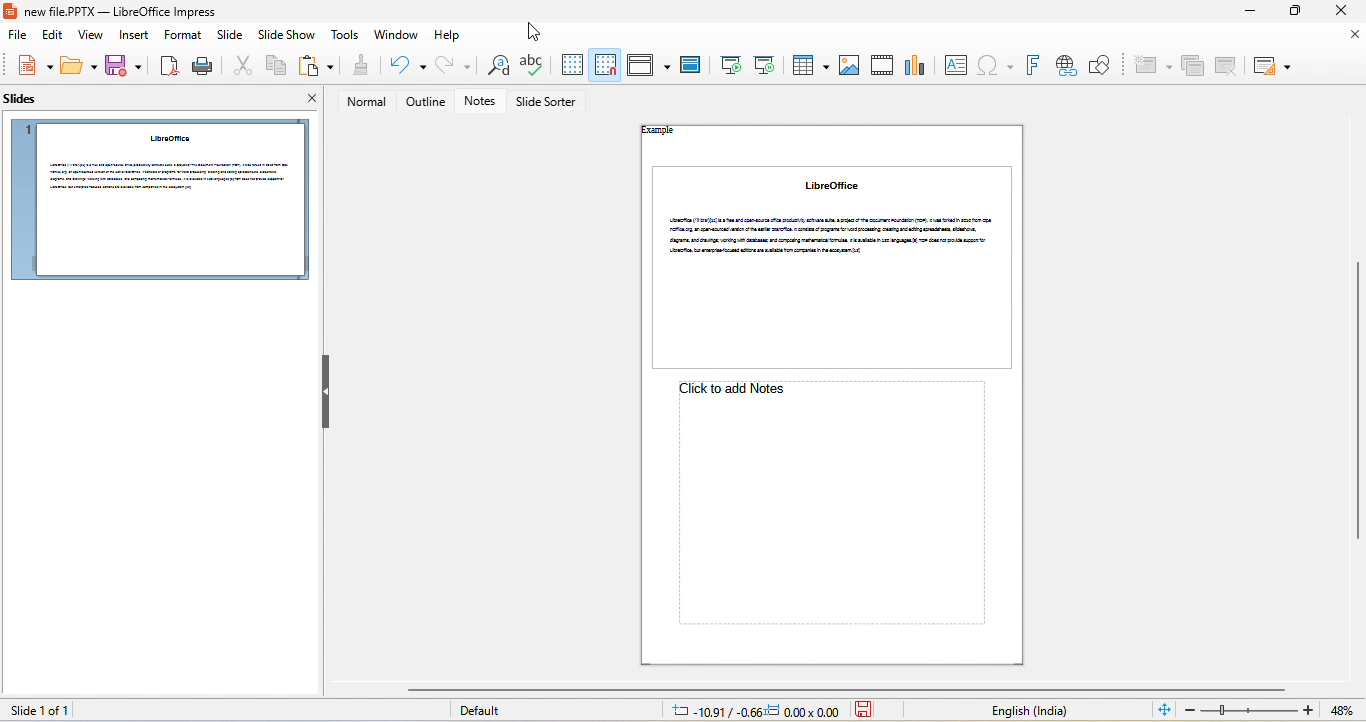 Image resolution: width=1366 pixels, height=722 pixels. Describe the element at coordinates (648, 65) in the screenshot. I see `display view` at that location.